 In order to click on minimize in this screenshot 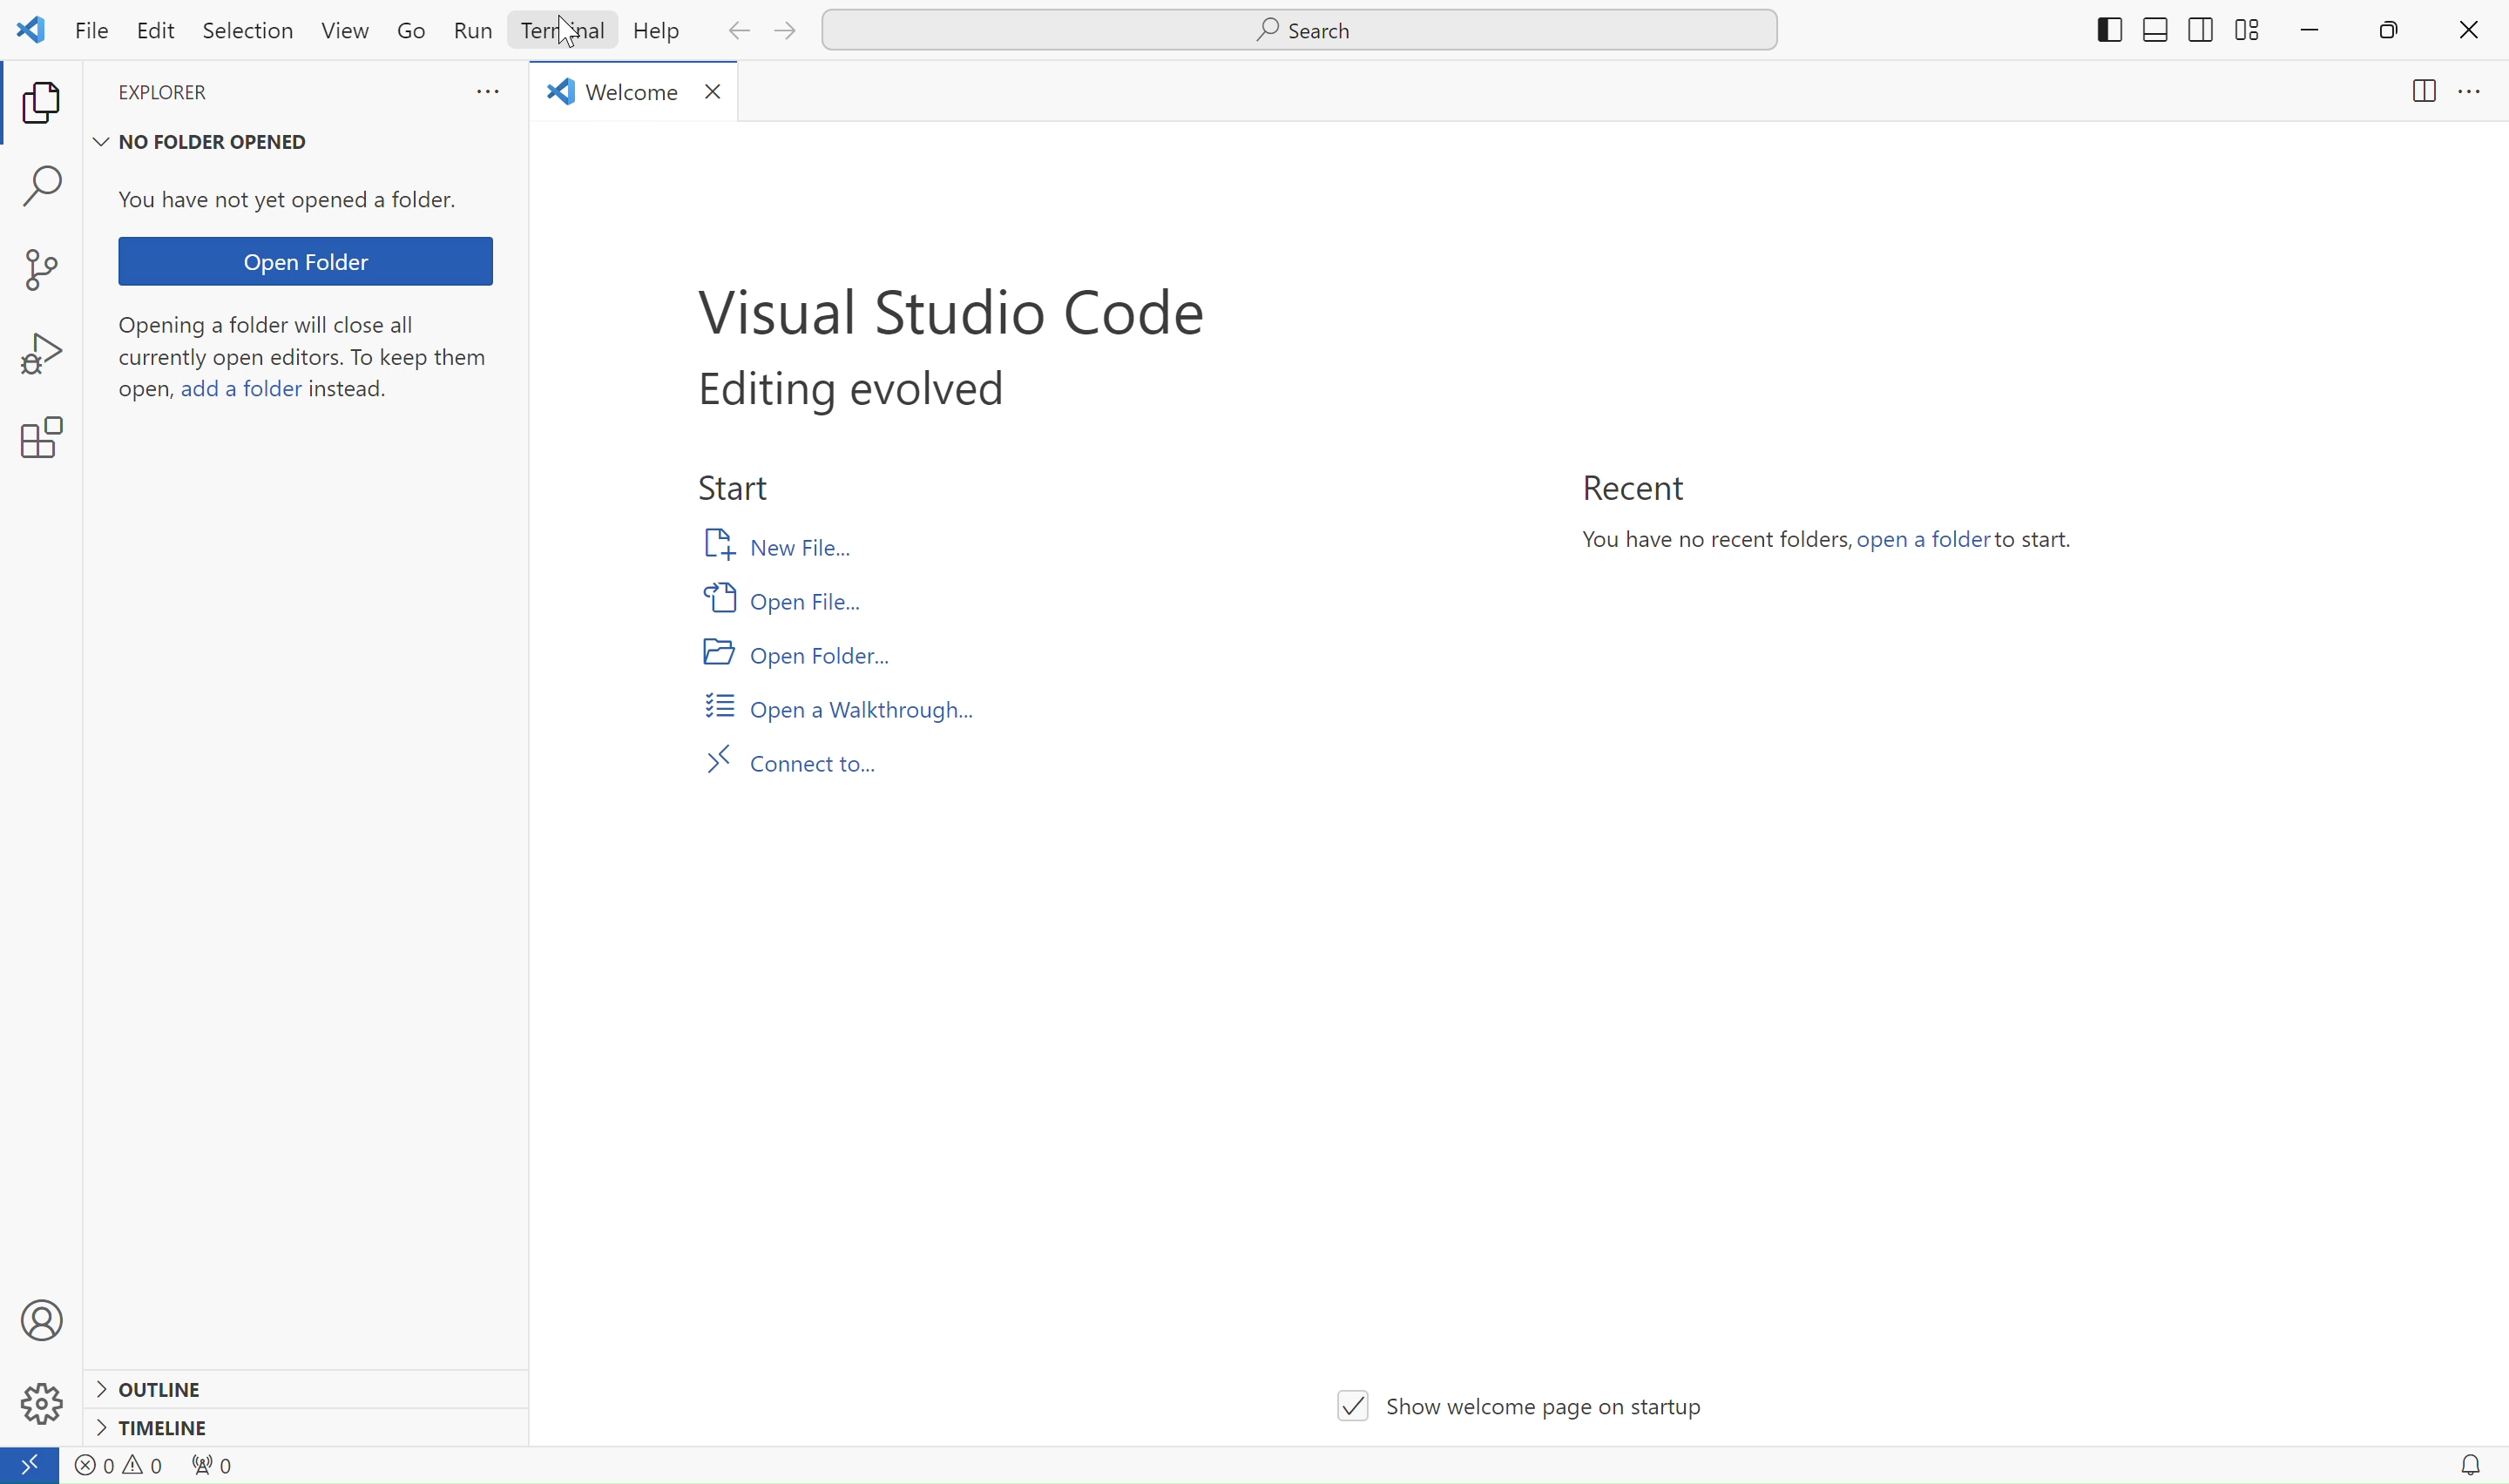, I will do `click(2308, 31)`.